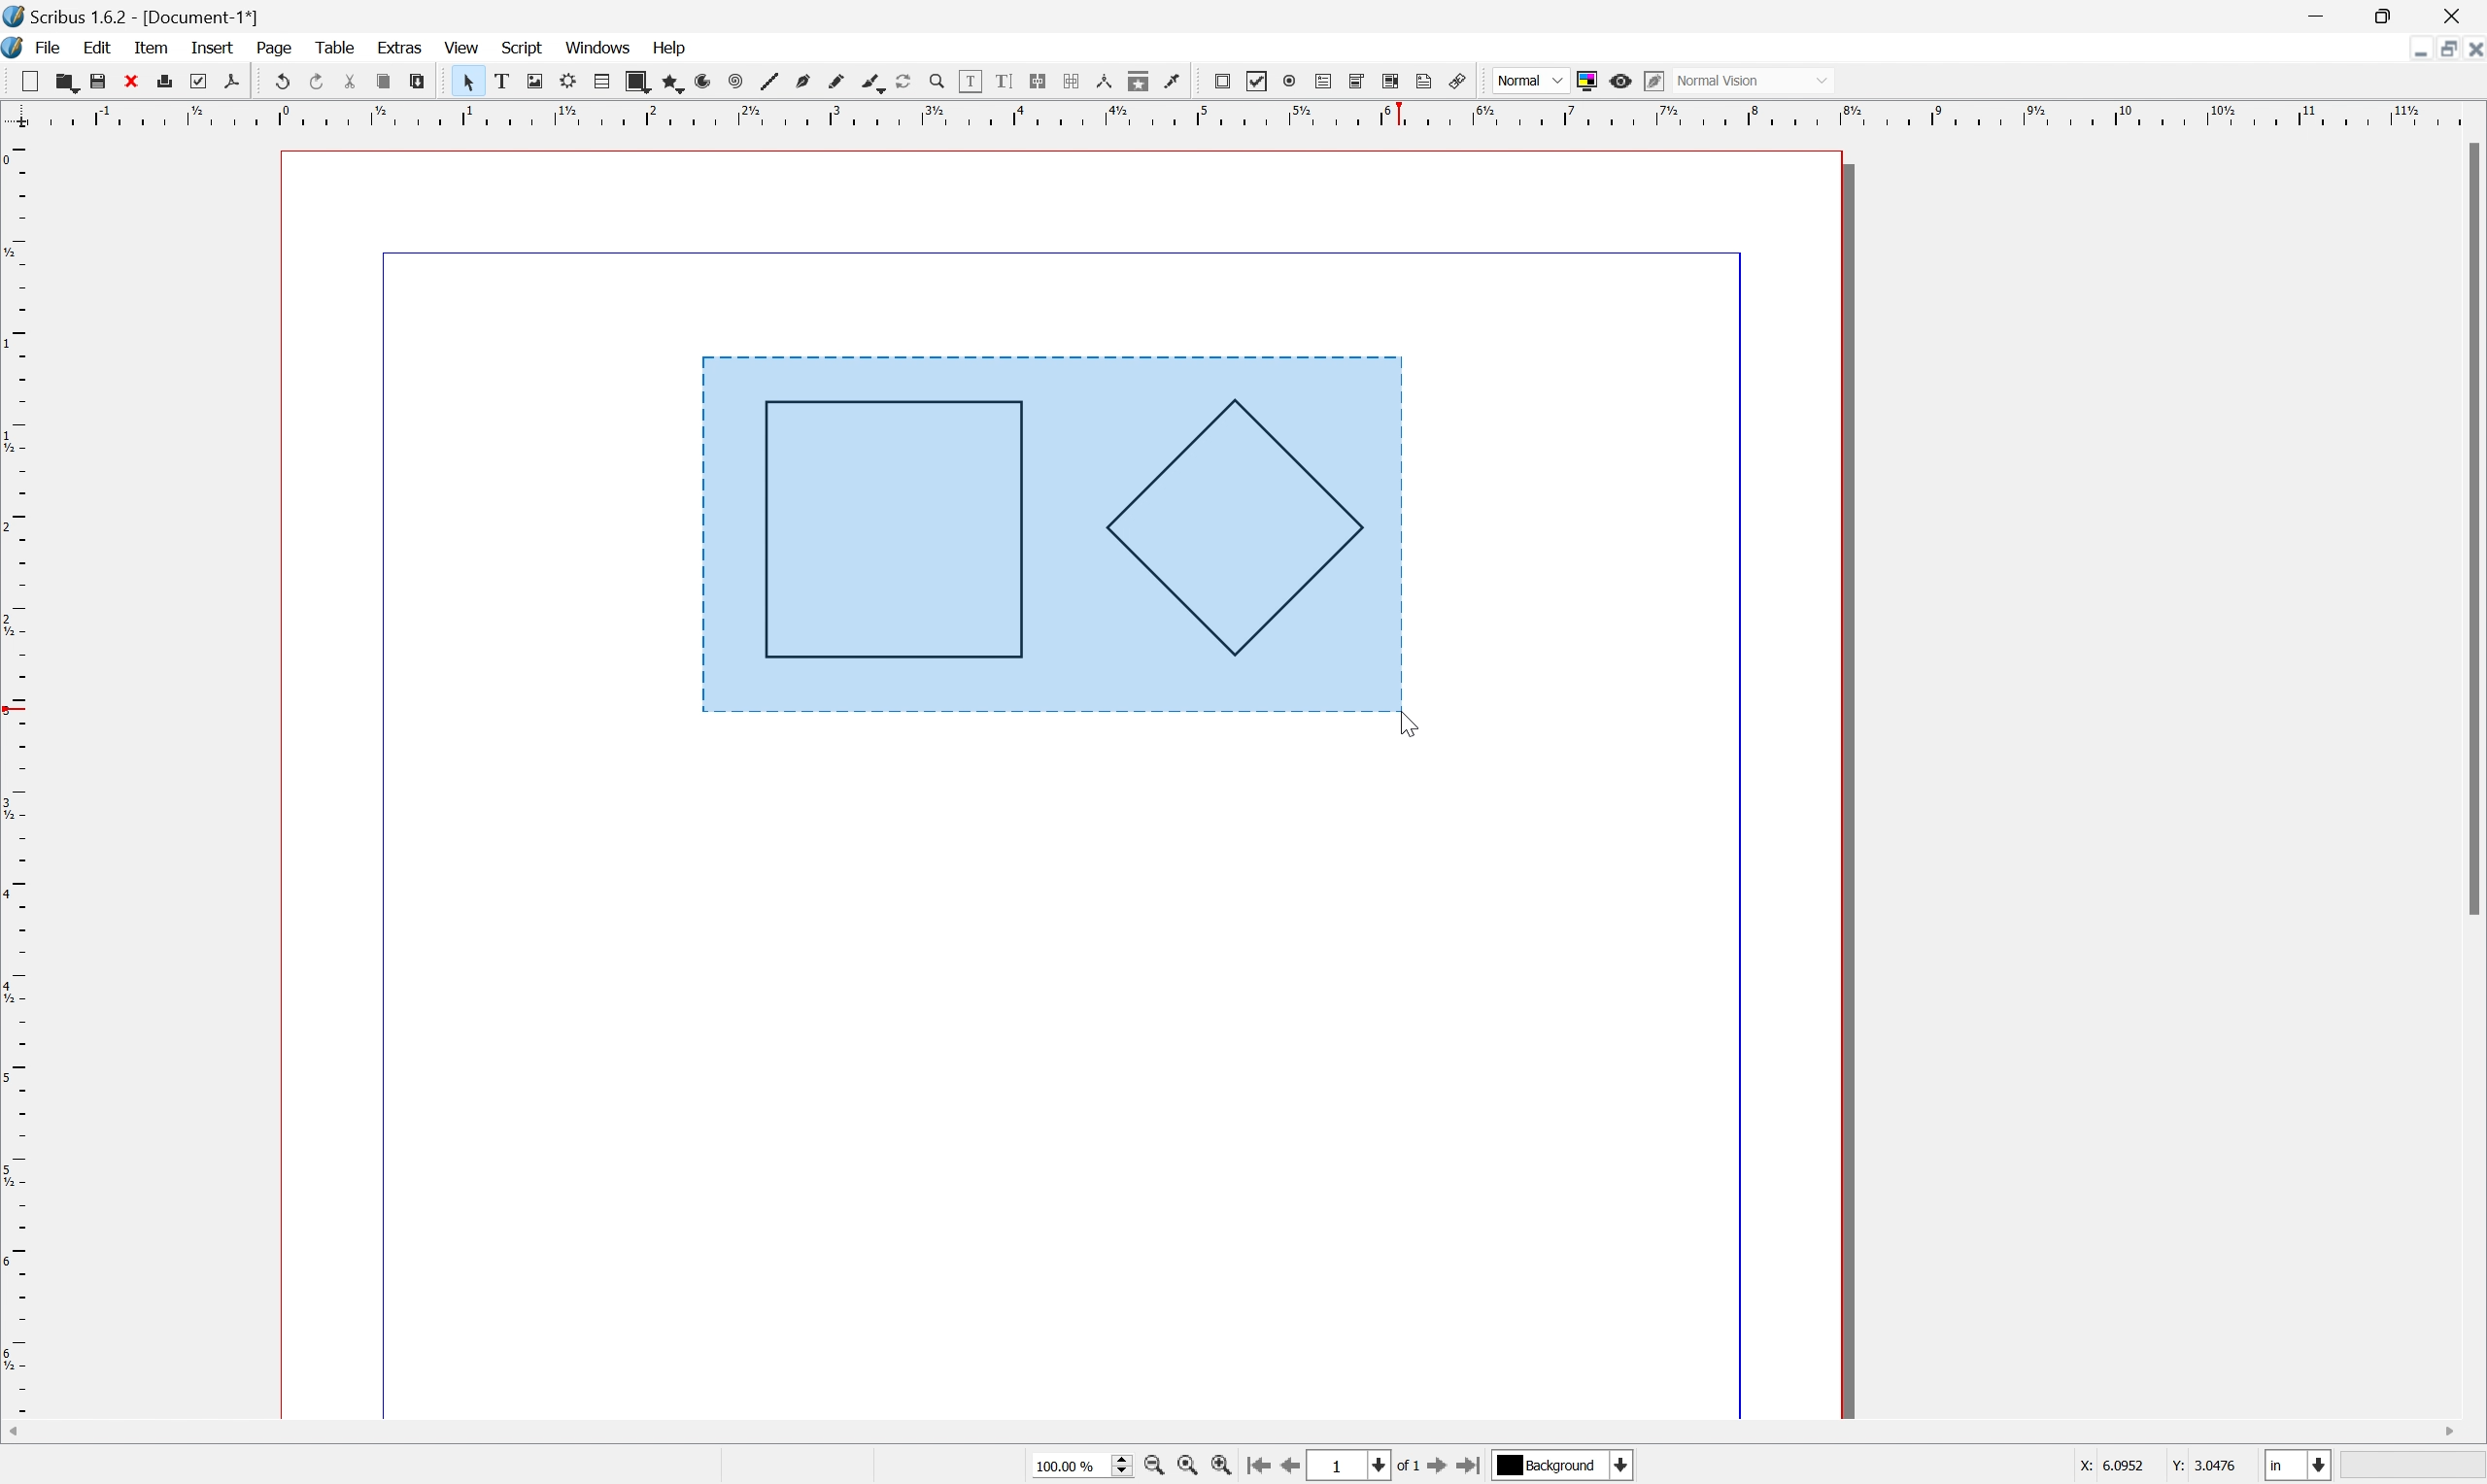 This screenshot has width=2487, height=1484. What do you see at coordinates (1619, 81) in the screenshot?
I see `Preview mode` at bounding box center [1619, 81].